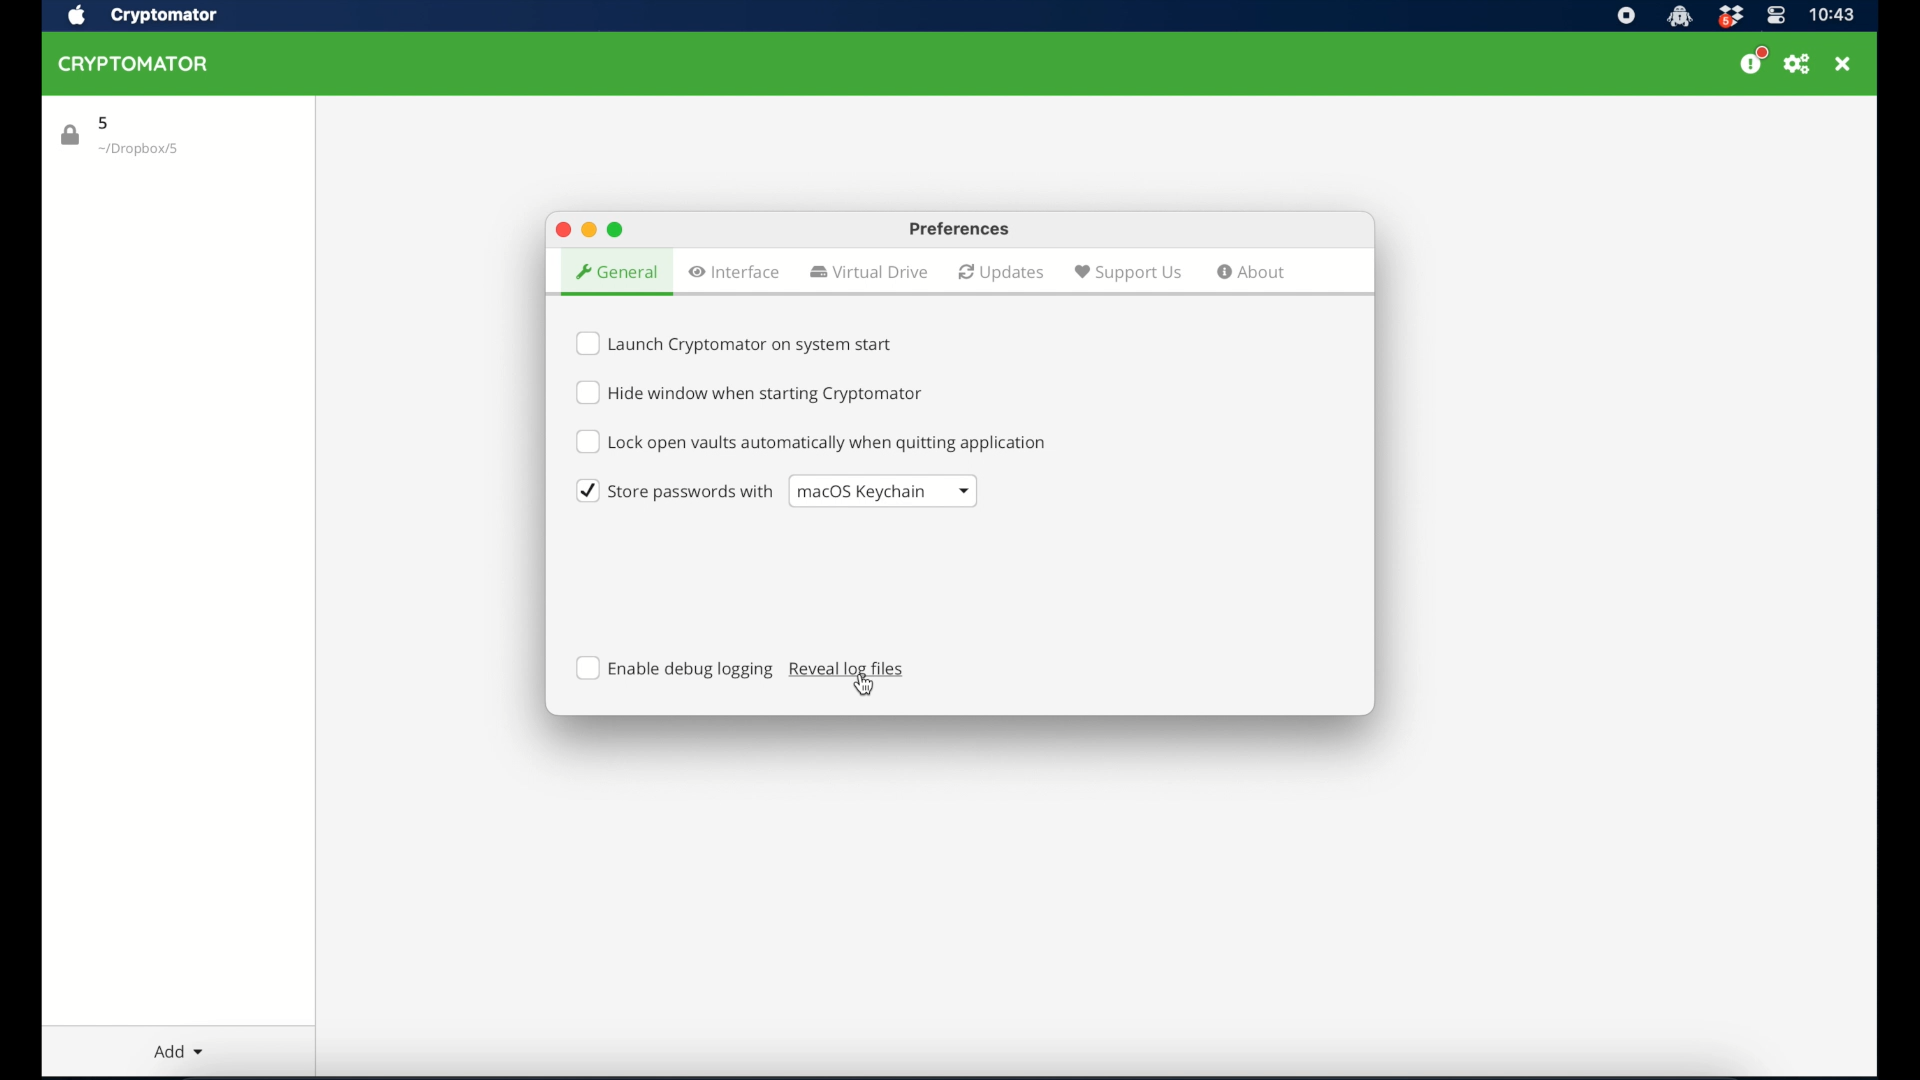 This screenshot has height=1080, width=1920. What do you see at coordinates (1128, 273) in the screenshot?
I see `support us` at bounding box center [1128, 273].